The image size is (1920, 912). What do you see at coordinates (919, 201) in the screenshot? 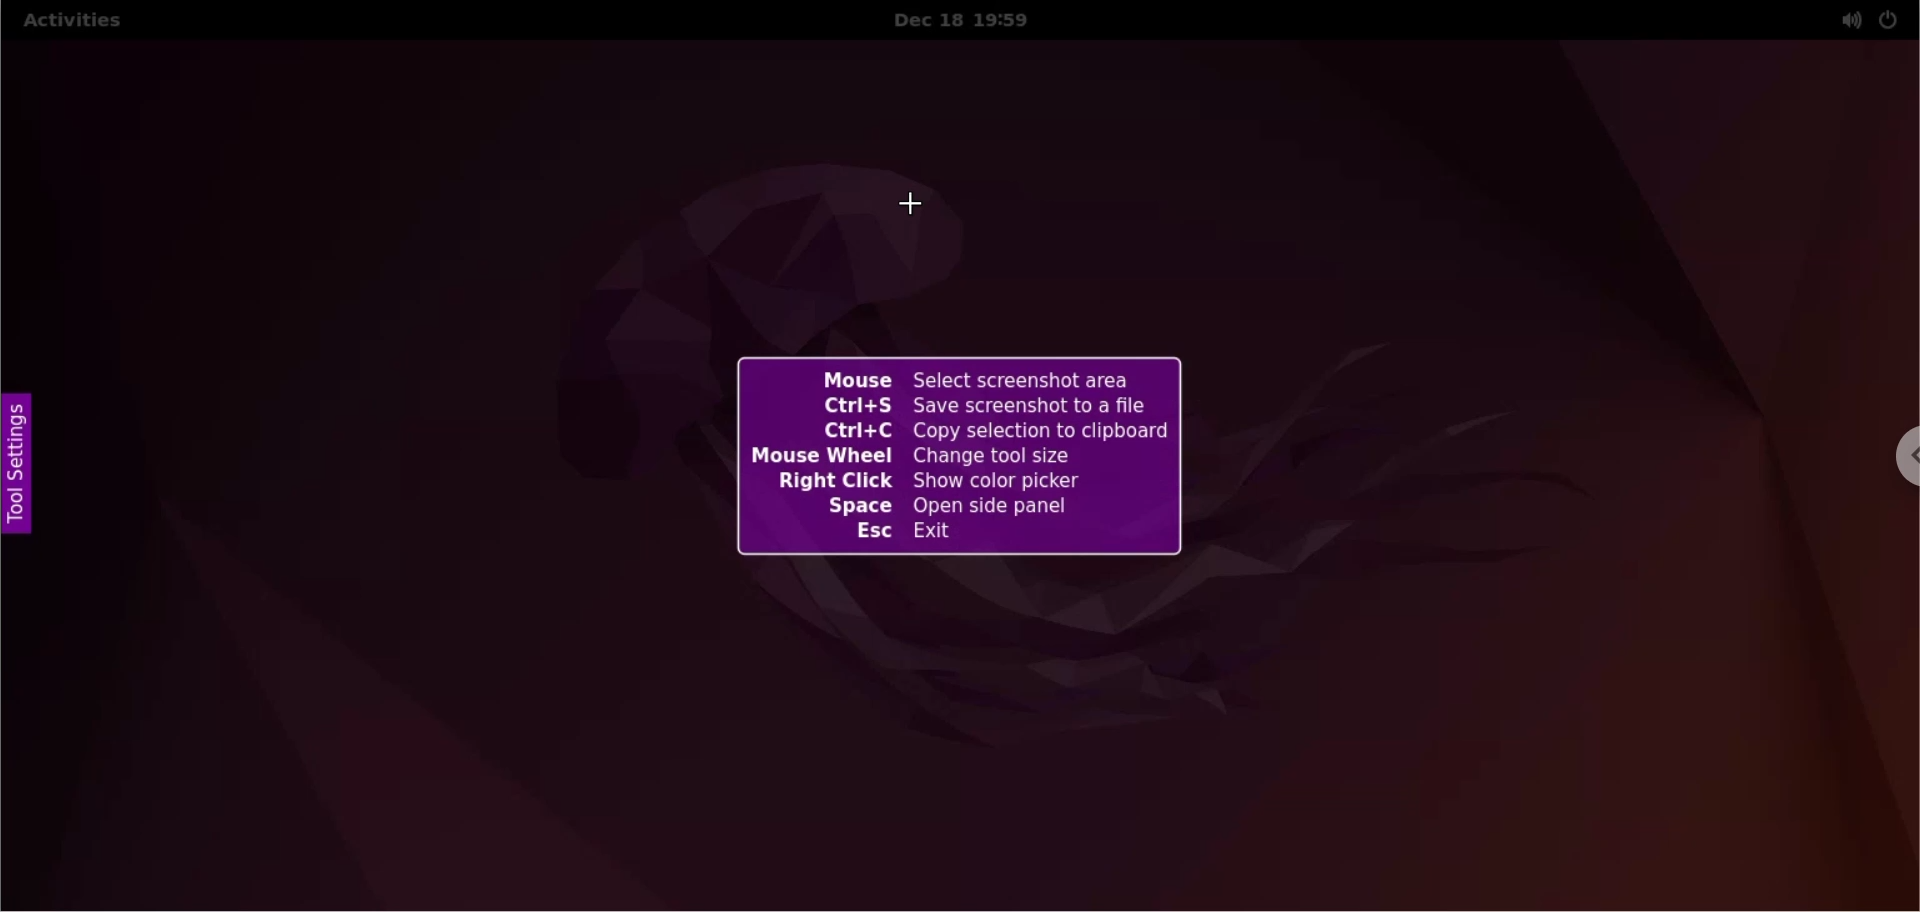
I see `cursor` at bounding box center [919, 201].